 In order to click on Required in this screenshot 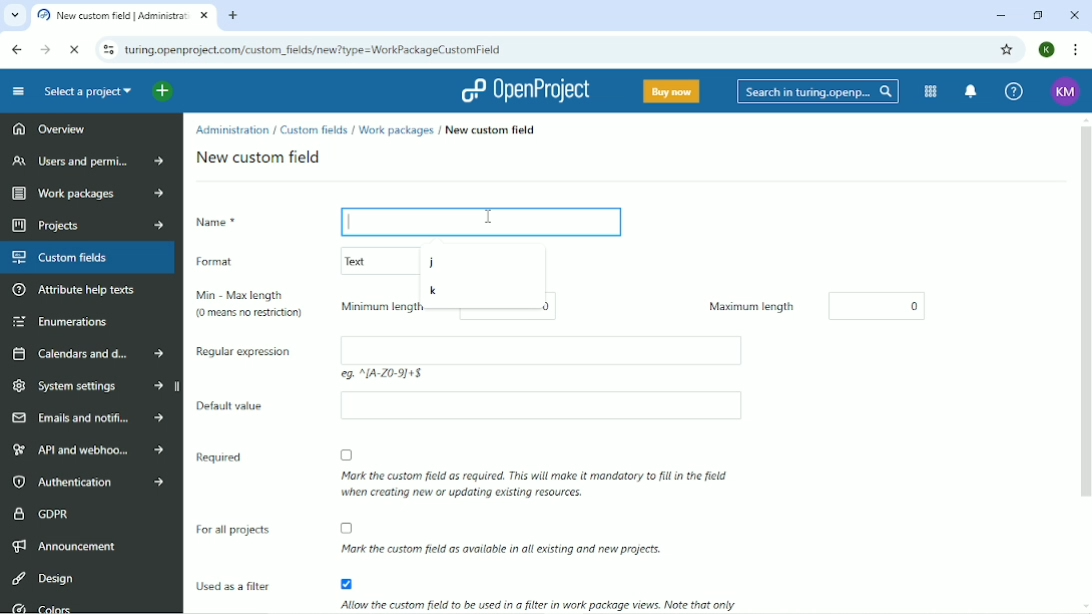, I will do `click(216, 475)`.